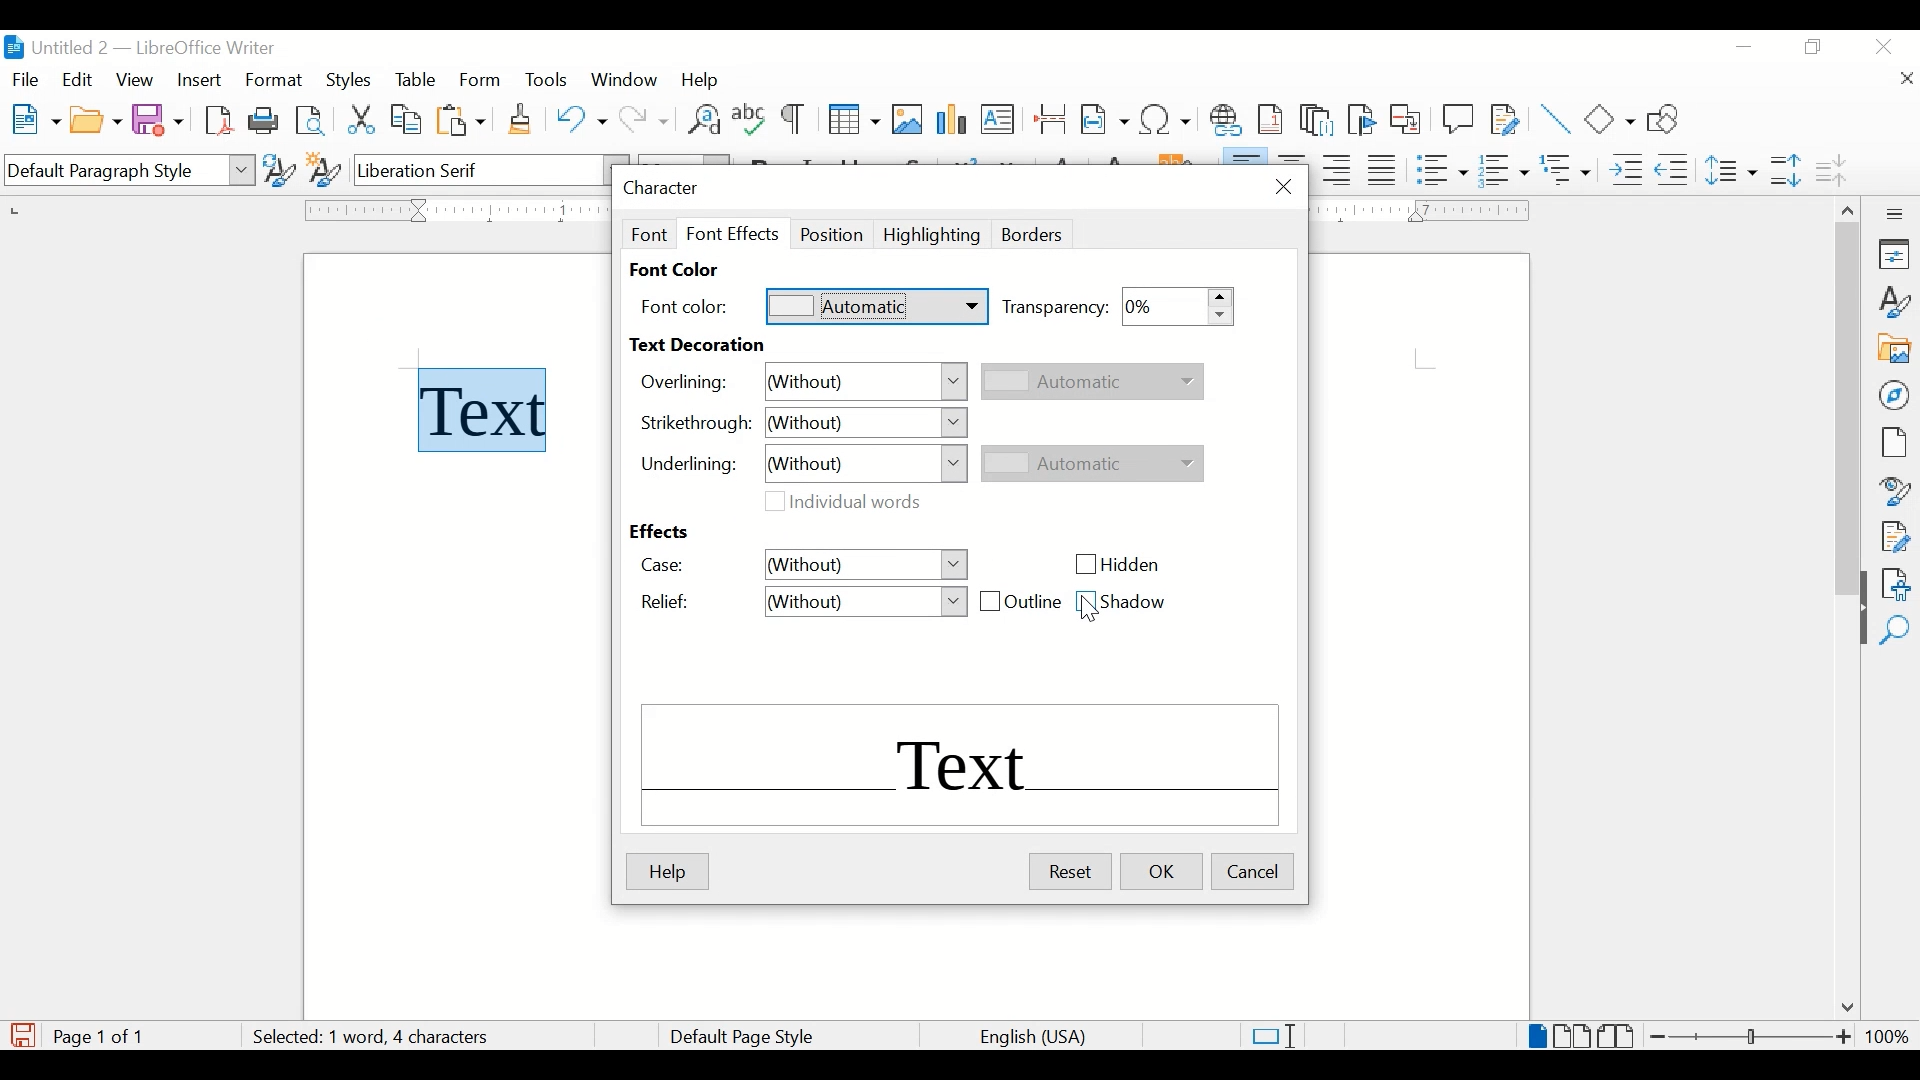 Image resolution: width=1920 pixels, height=1080 pixels. What do you see at coordinates (104, 1037) in the screenshot?
I see `page count` at bounding box center [104, 1037].